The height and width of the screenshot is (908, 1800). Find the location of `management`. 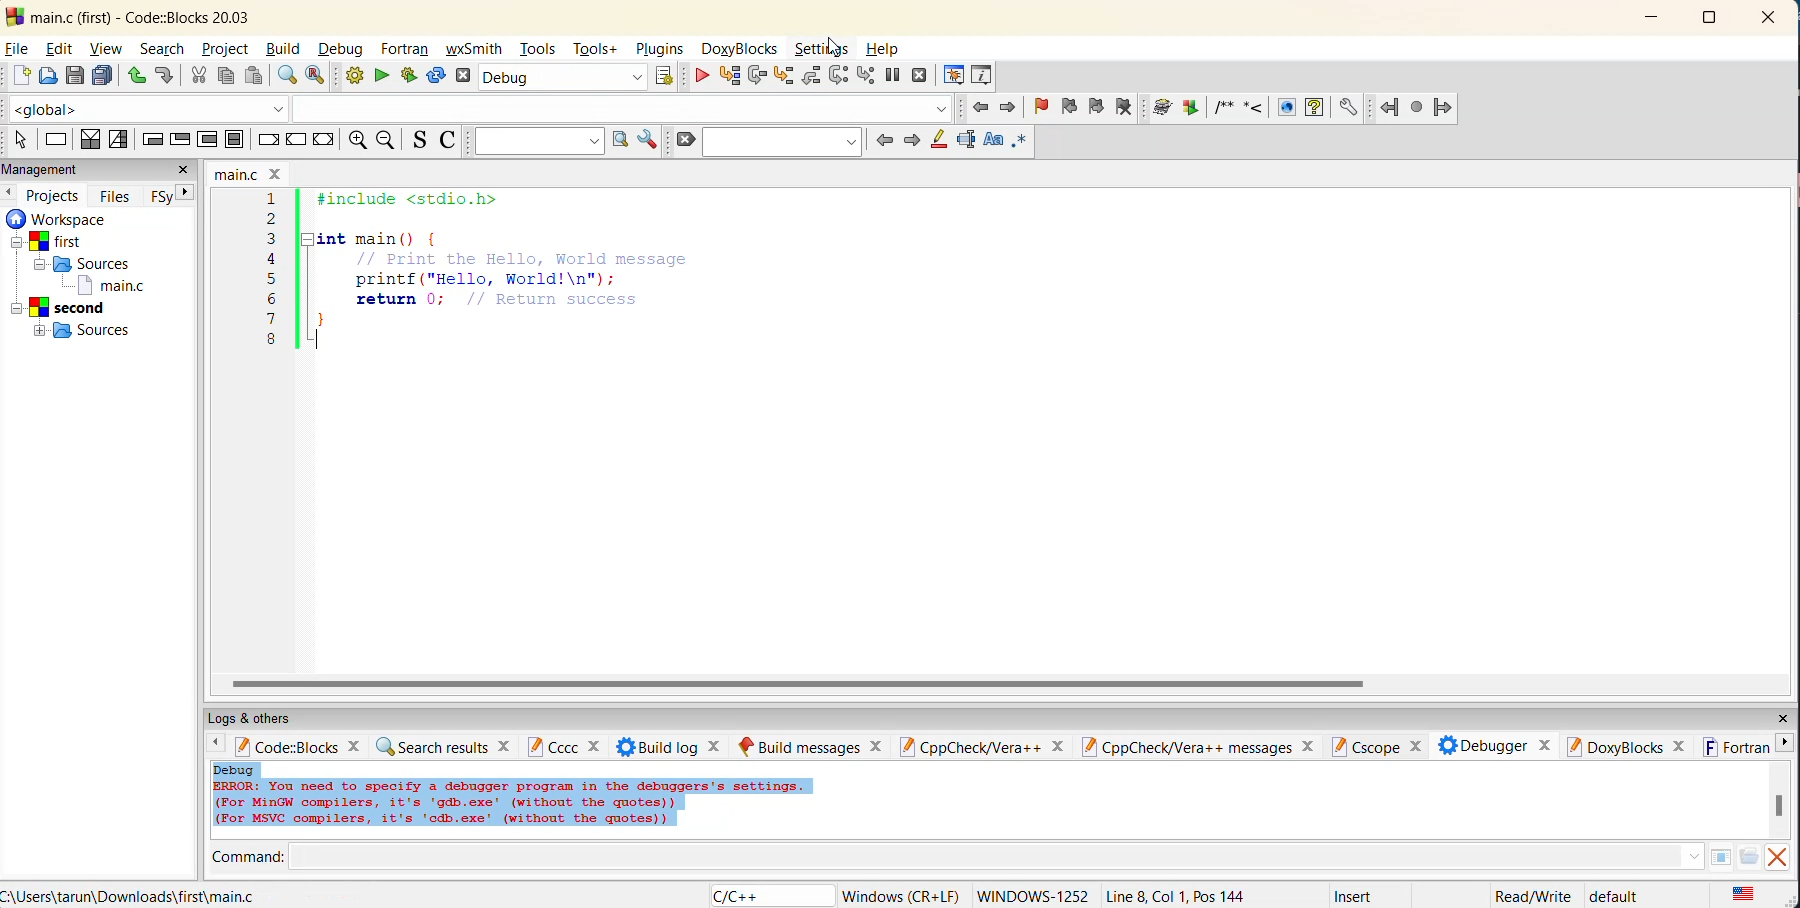

management is located at coordinates (44, 168).